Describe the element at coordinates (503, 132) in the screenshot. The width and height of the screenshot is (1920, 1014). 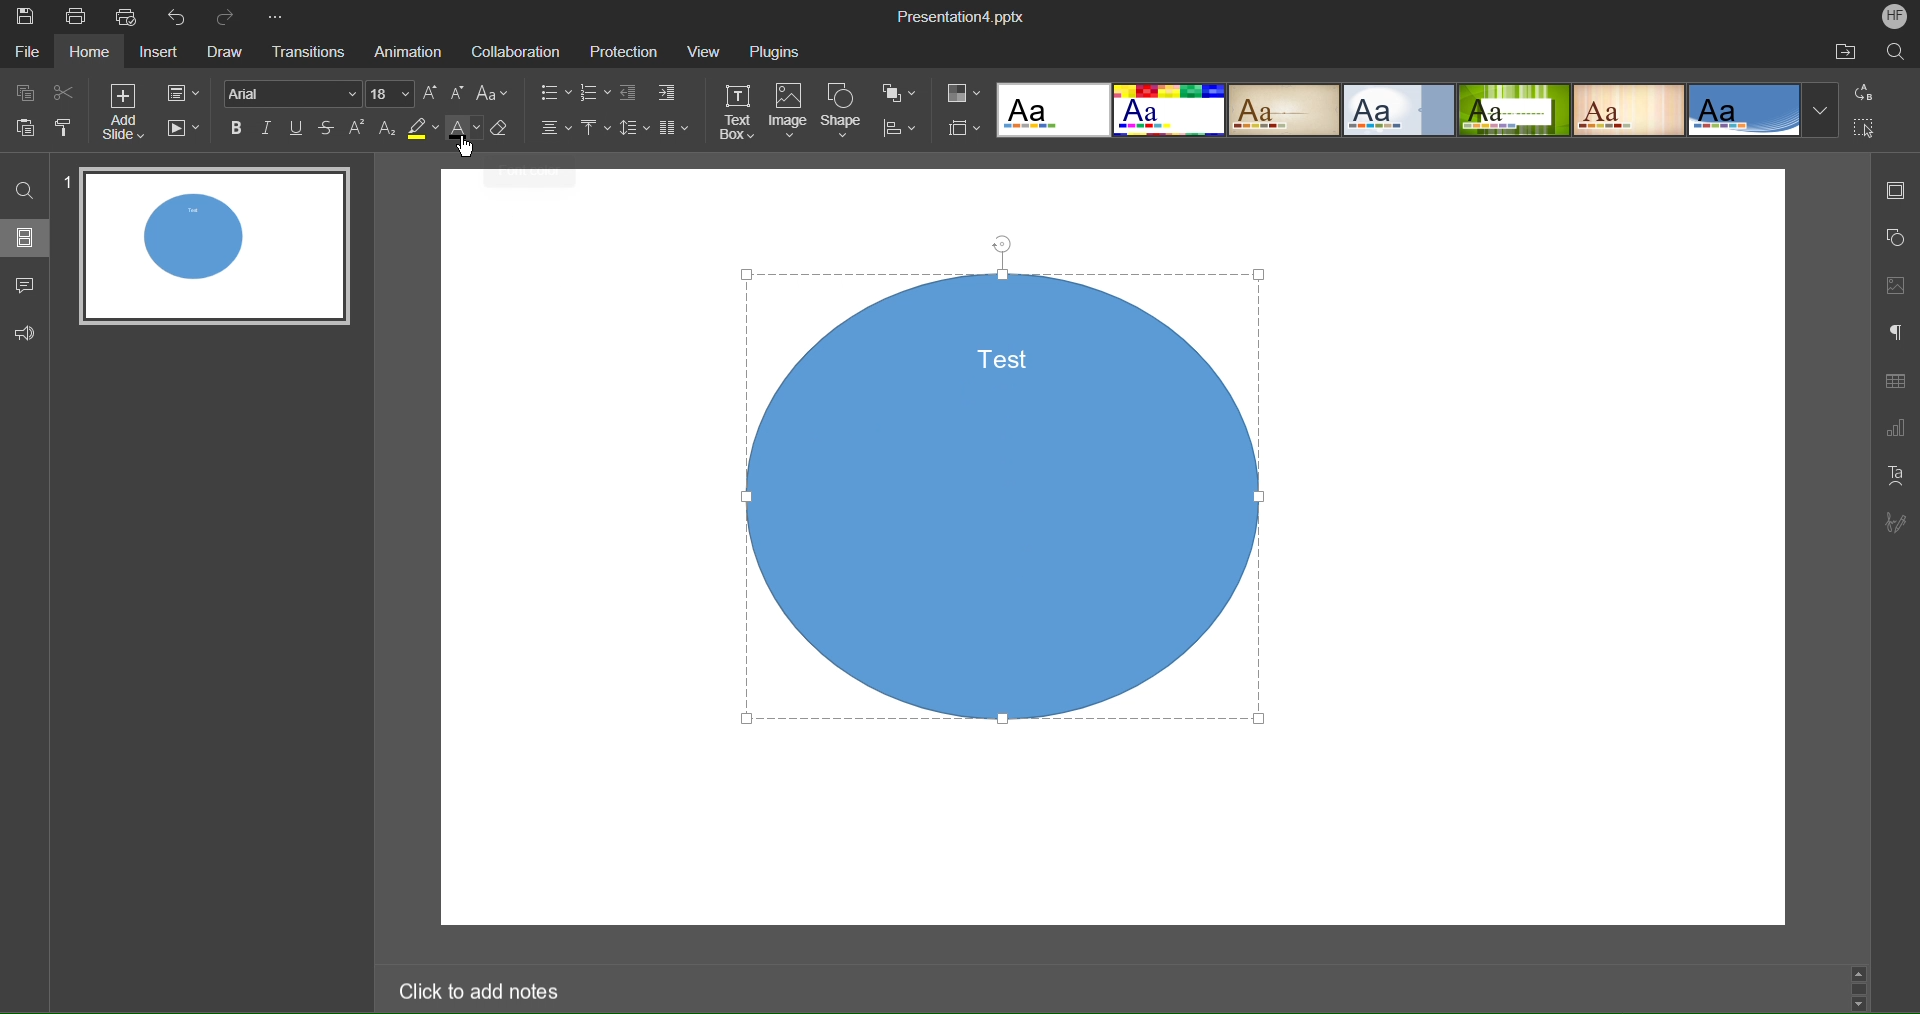
I see `Erase Style` at that location.